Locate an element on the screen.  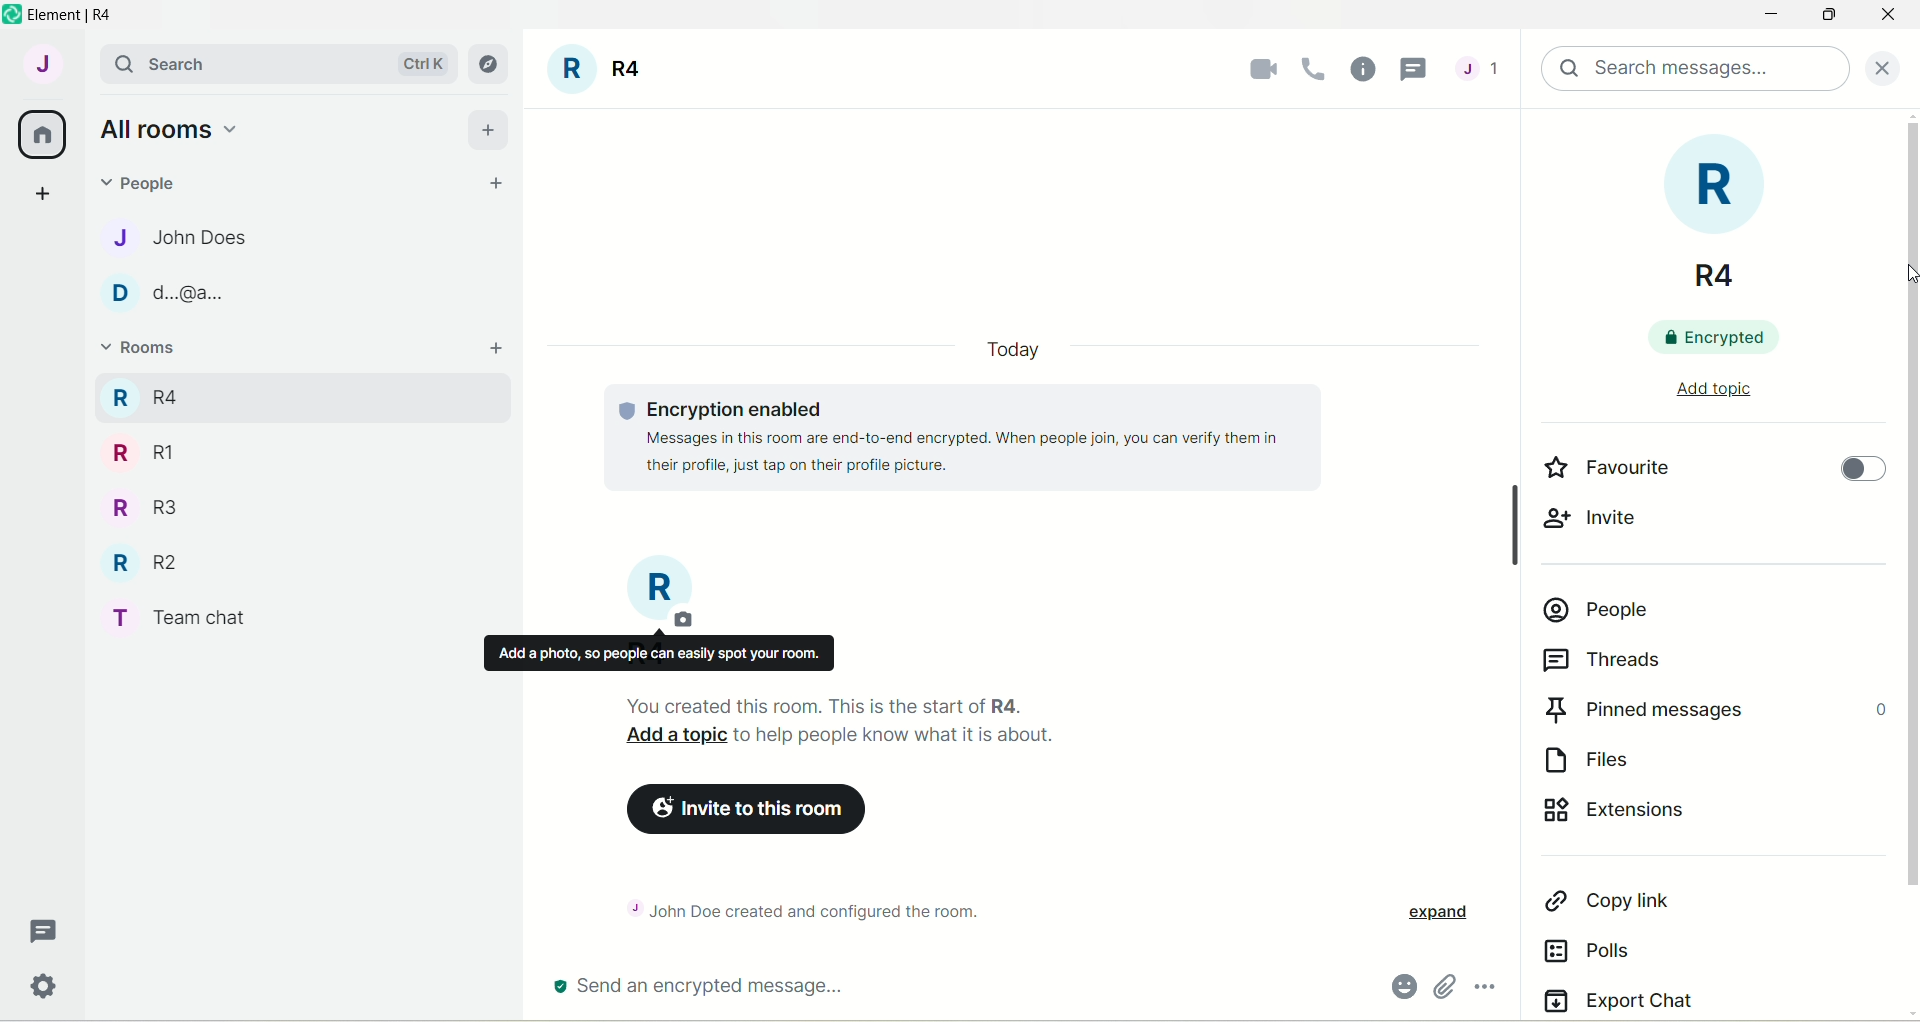
extensions is located at coordinates (1643, 815).